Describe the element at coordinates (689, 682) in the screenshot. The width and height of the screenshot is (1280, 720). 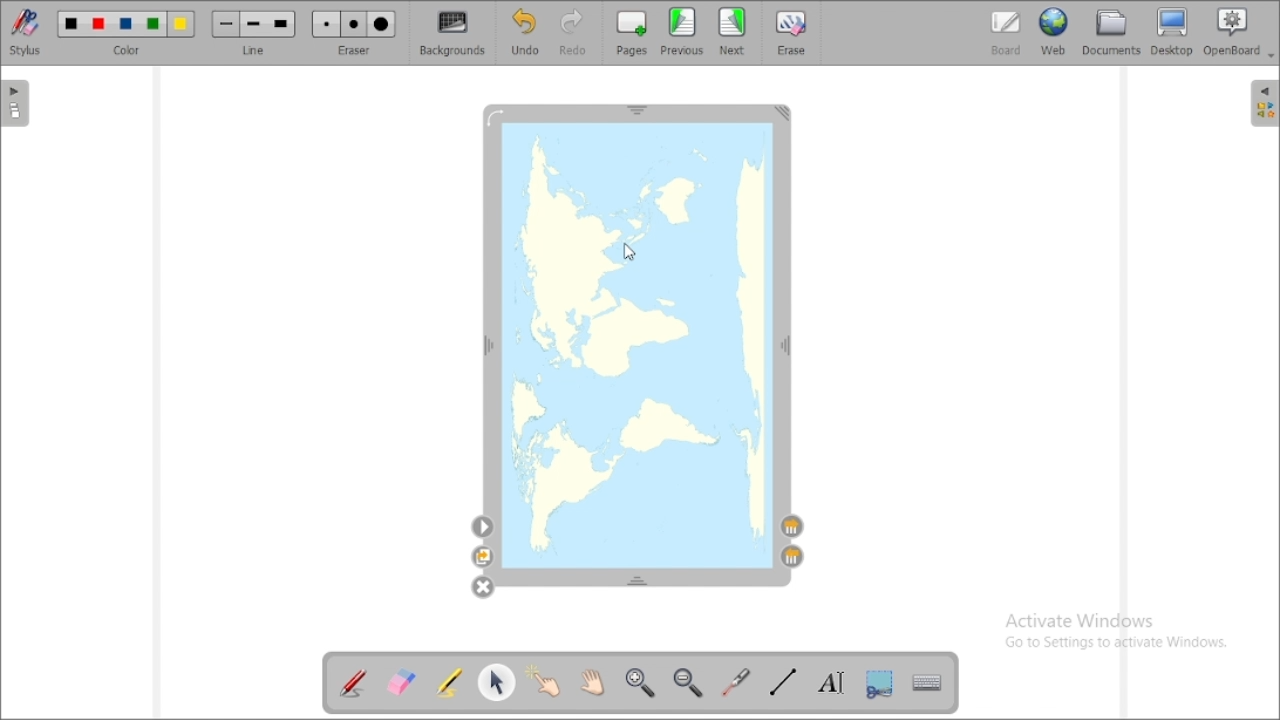
I see `zoom out` at that location.